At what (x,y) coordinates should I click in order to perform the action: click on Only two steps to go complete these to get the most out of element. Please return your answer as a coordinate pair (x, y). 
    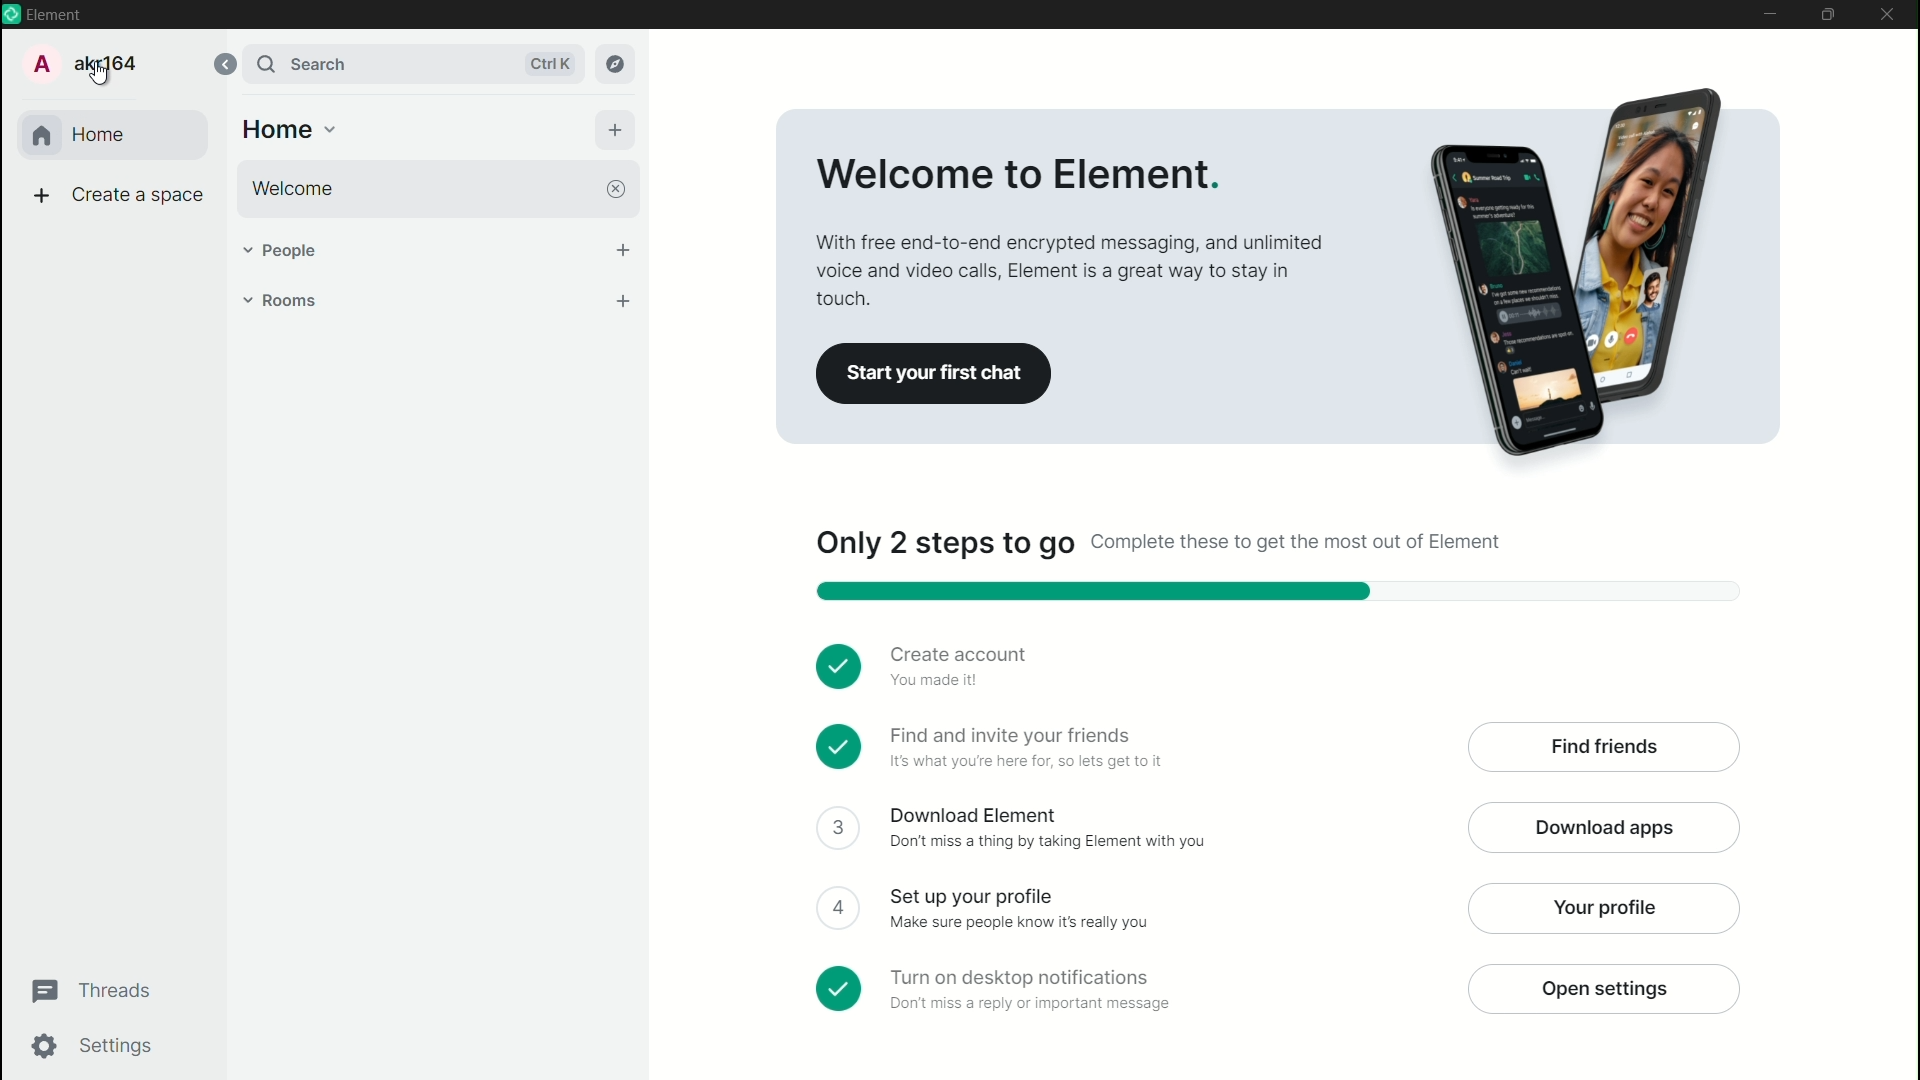
    Looking at the image, I should click on (1161, 544).